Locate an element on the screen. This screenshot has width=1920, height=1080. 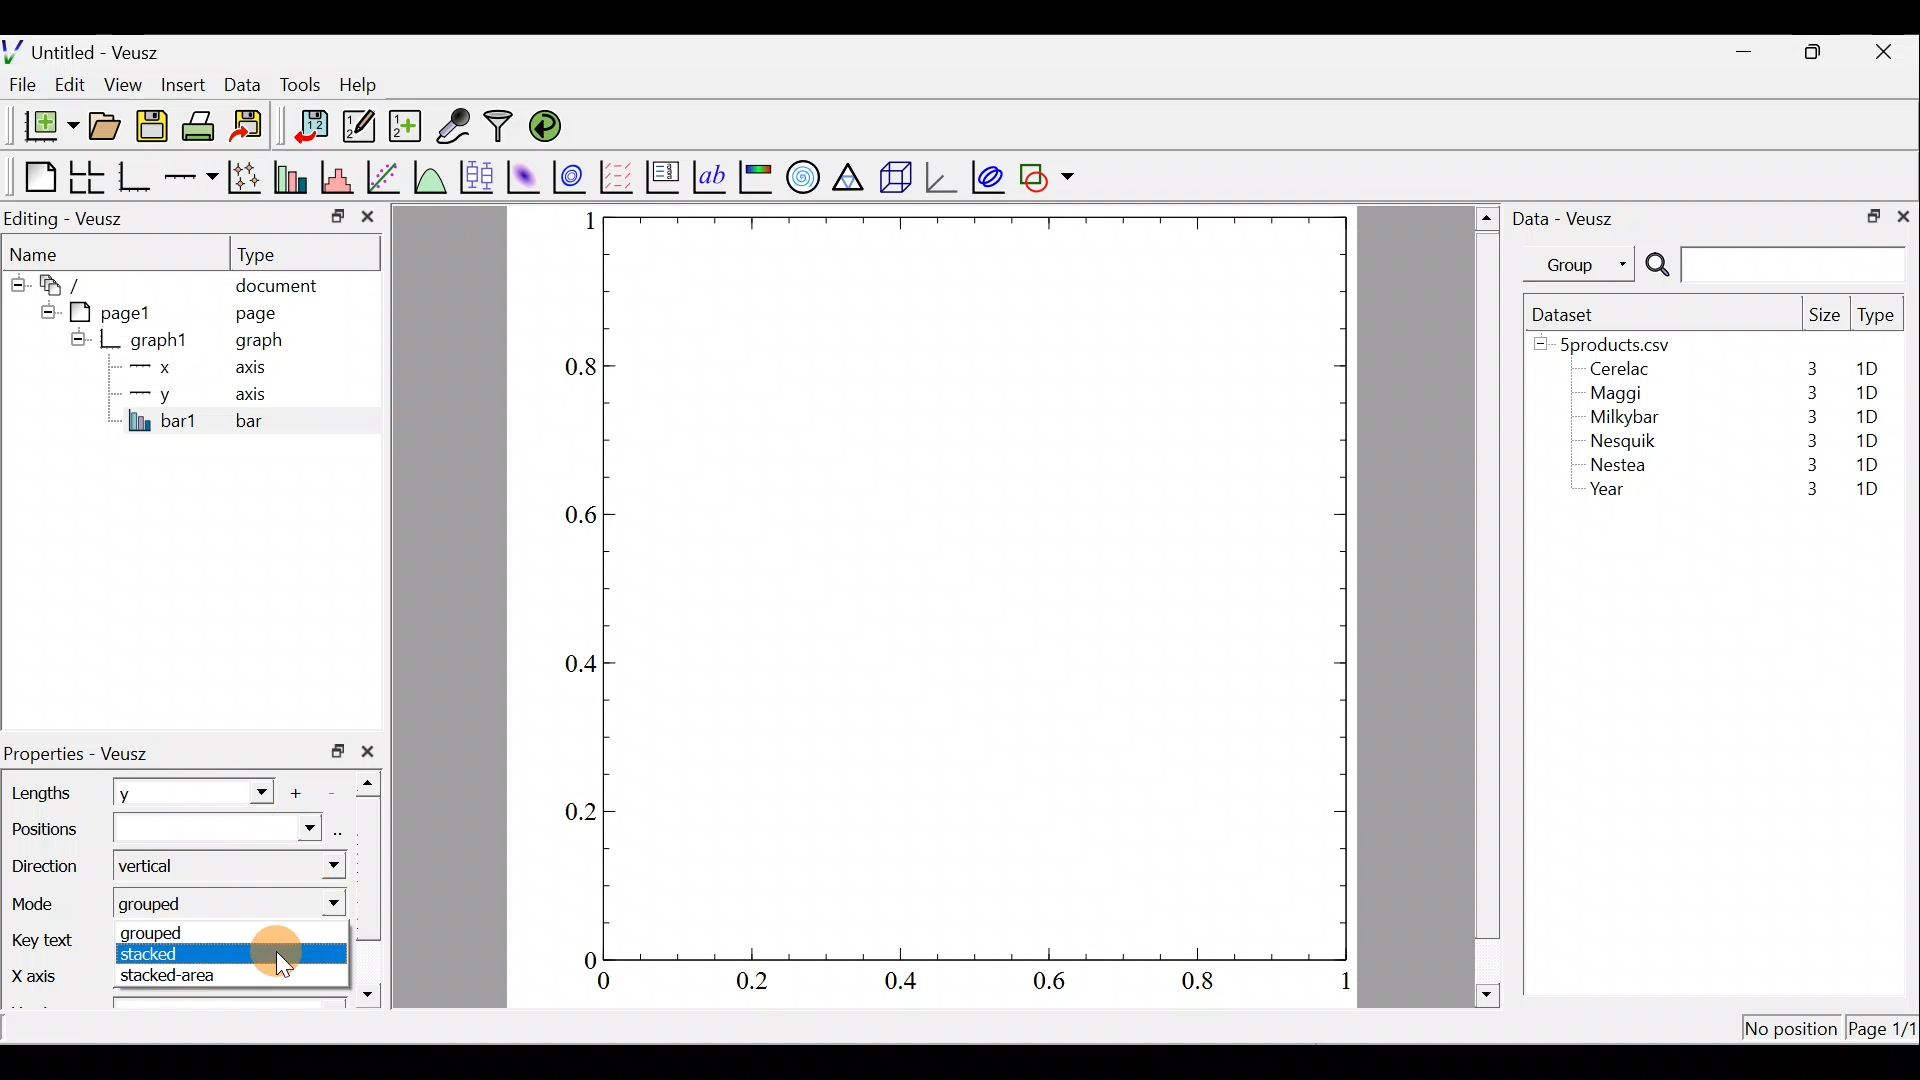
3 is located at coordinates (1807, 468).